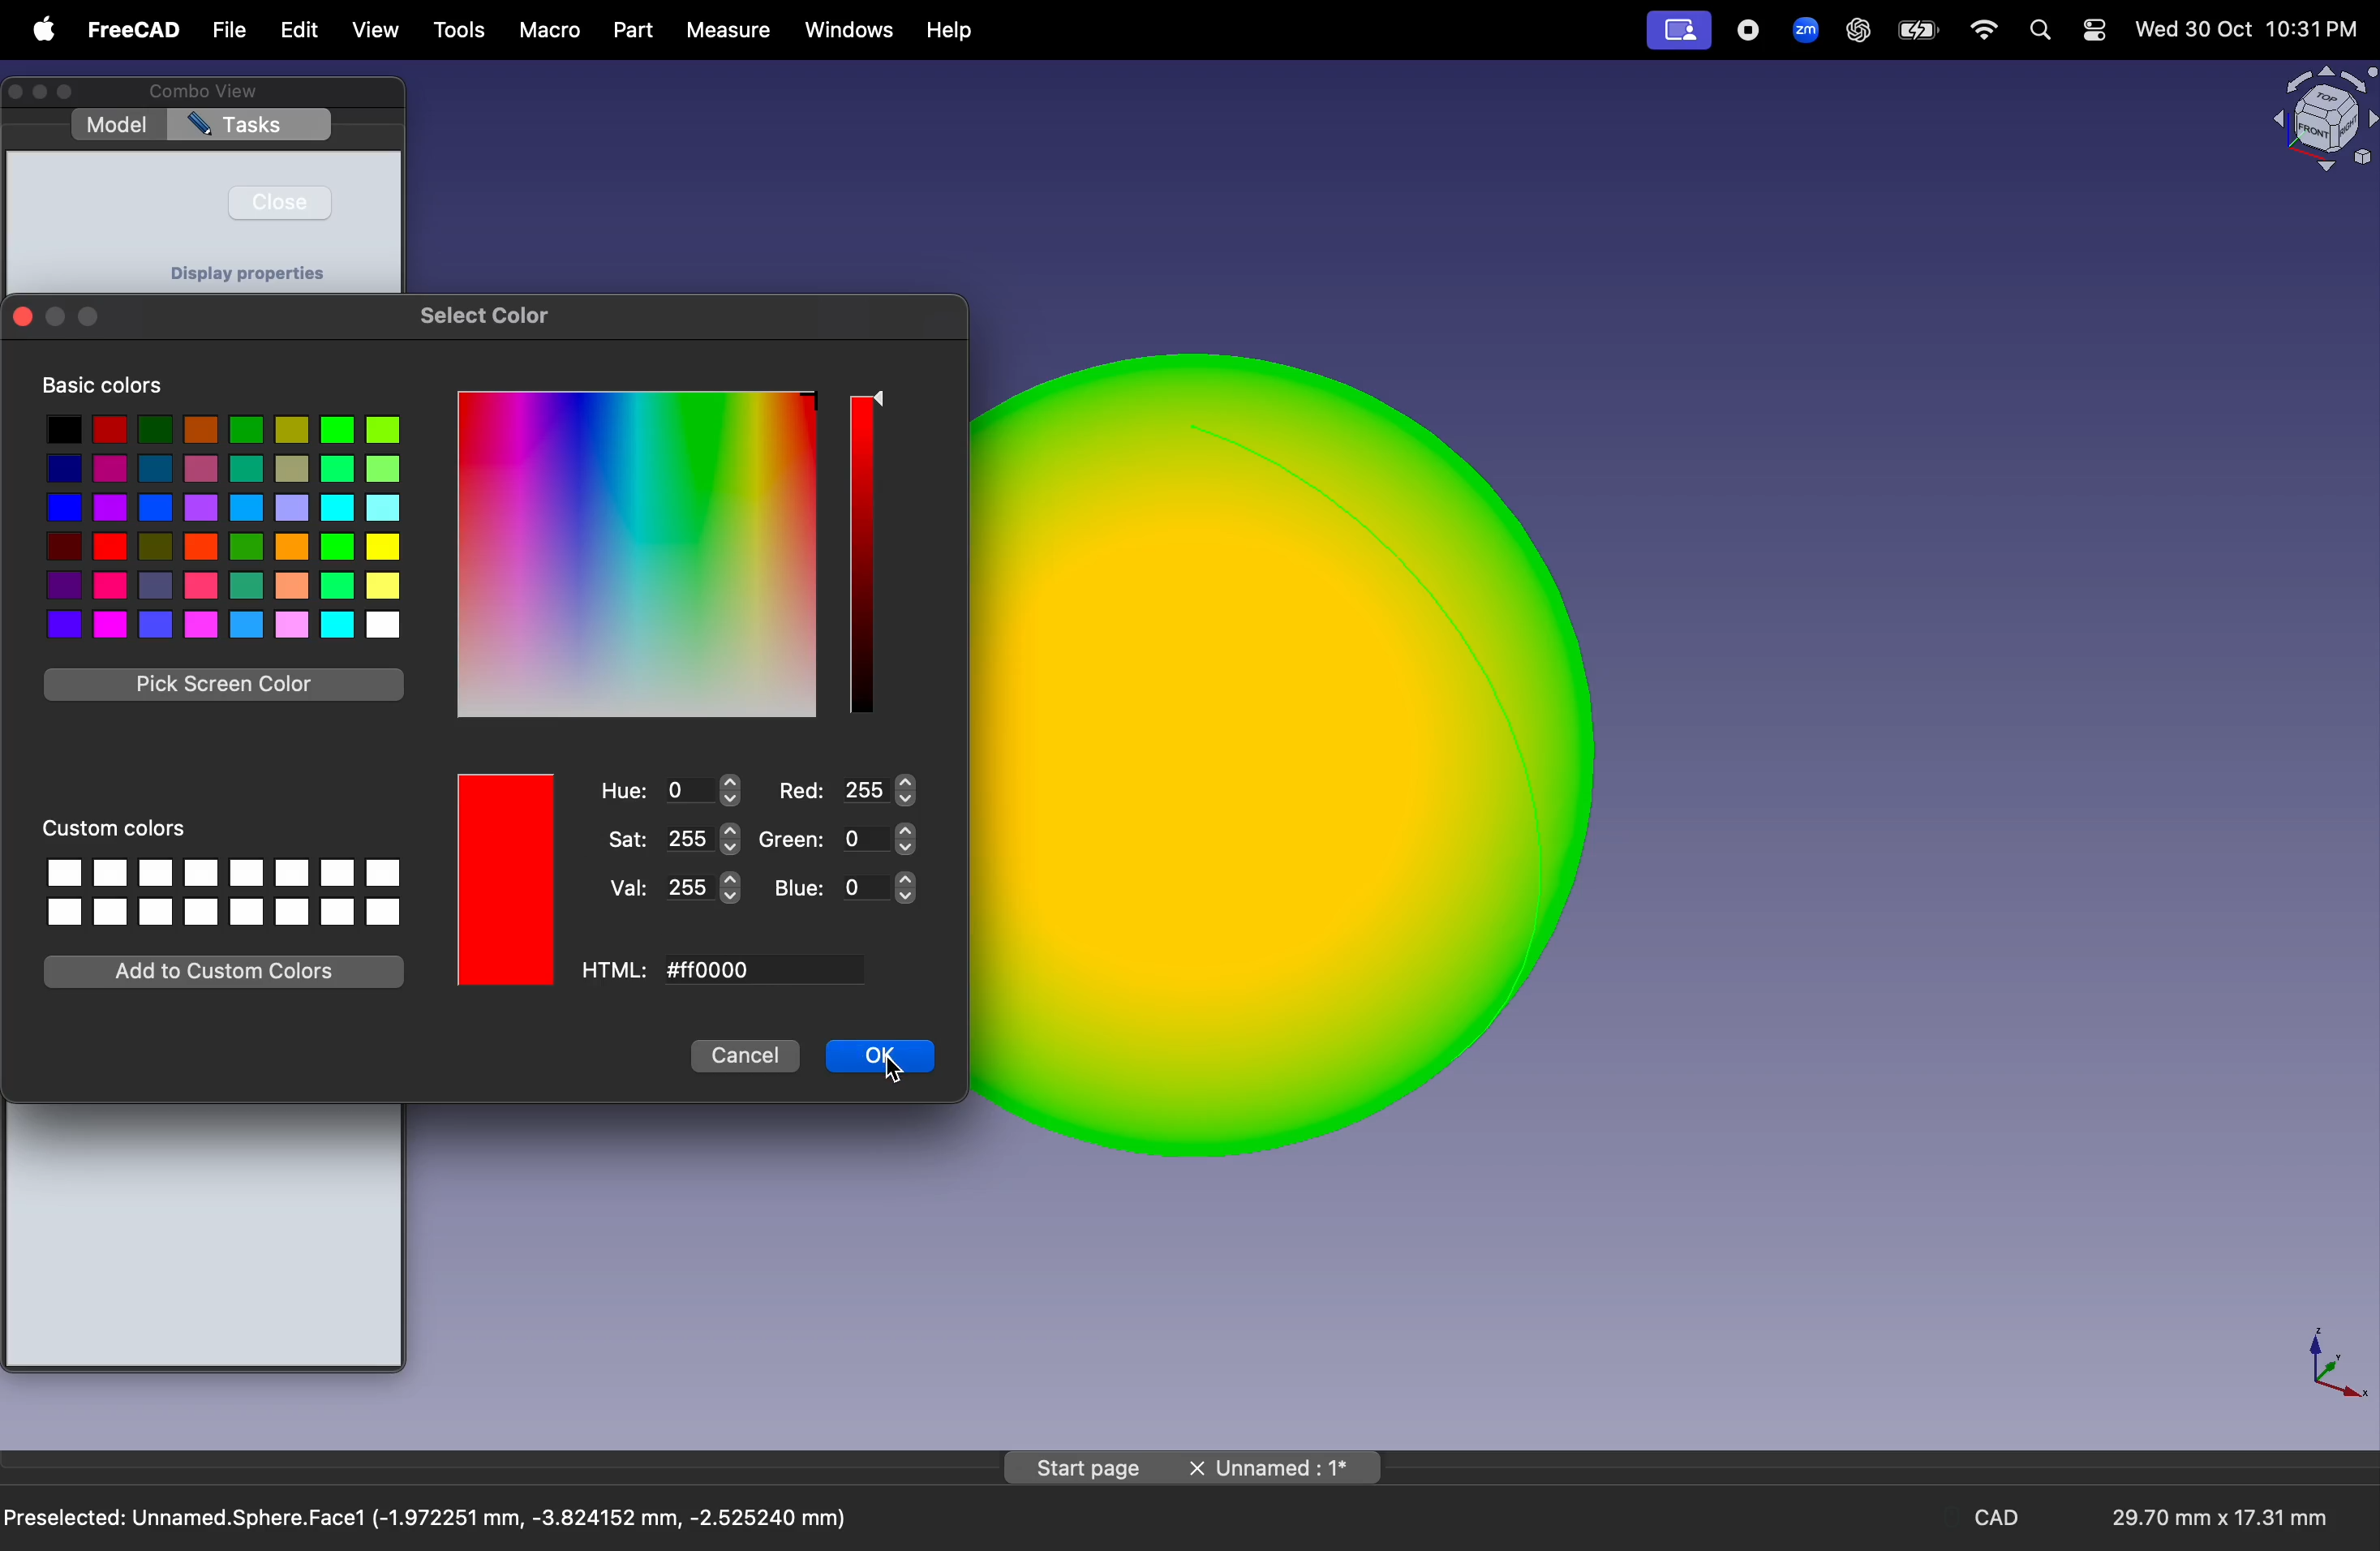  Describe the element at coordinates (847, 887) in the screenshot. I see `blue` at that location.